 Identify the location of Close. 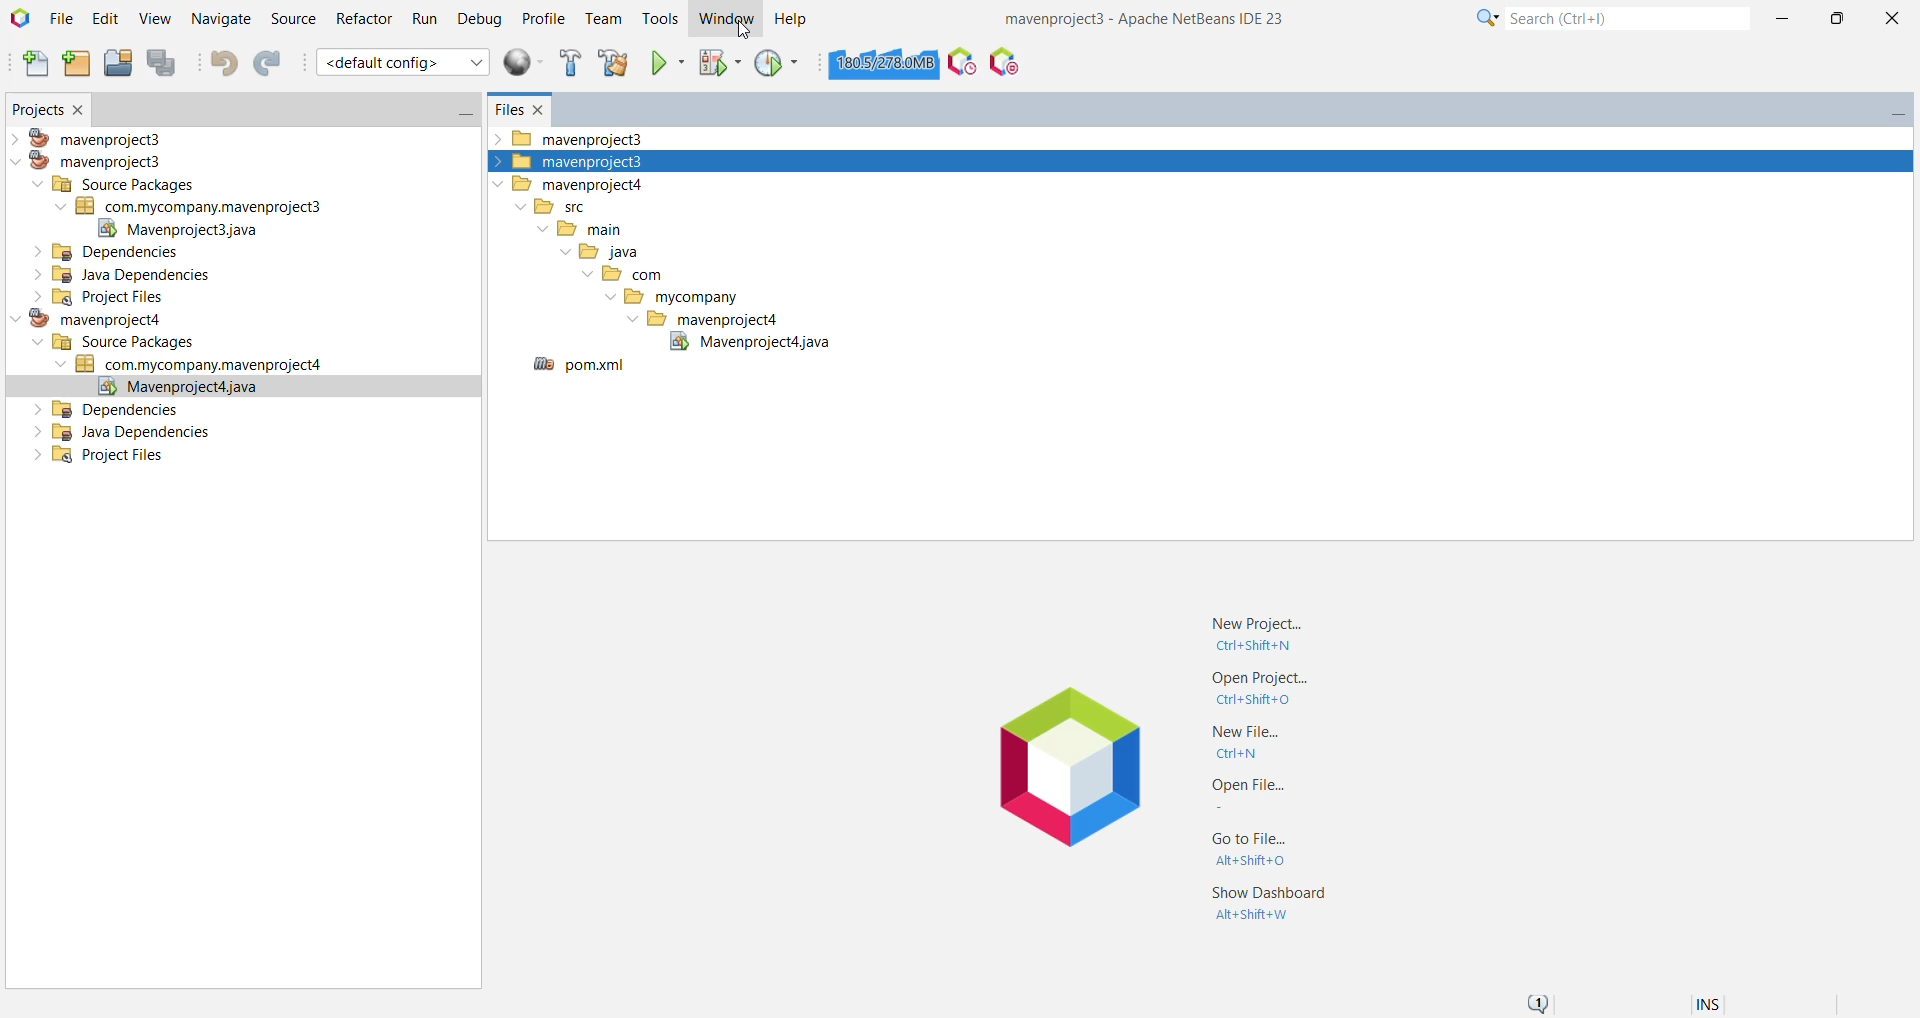
(1891, 17).